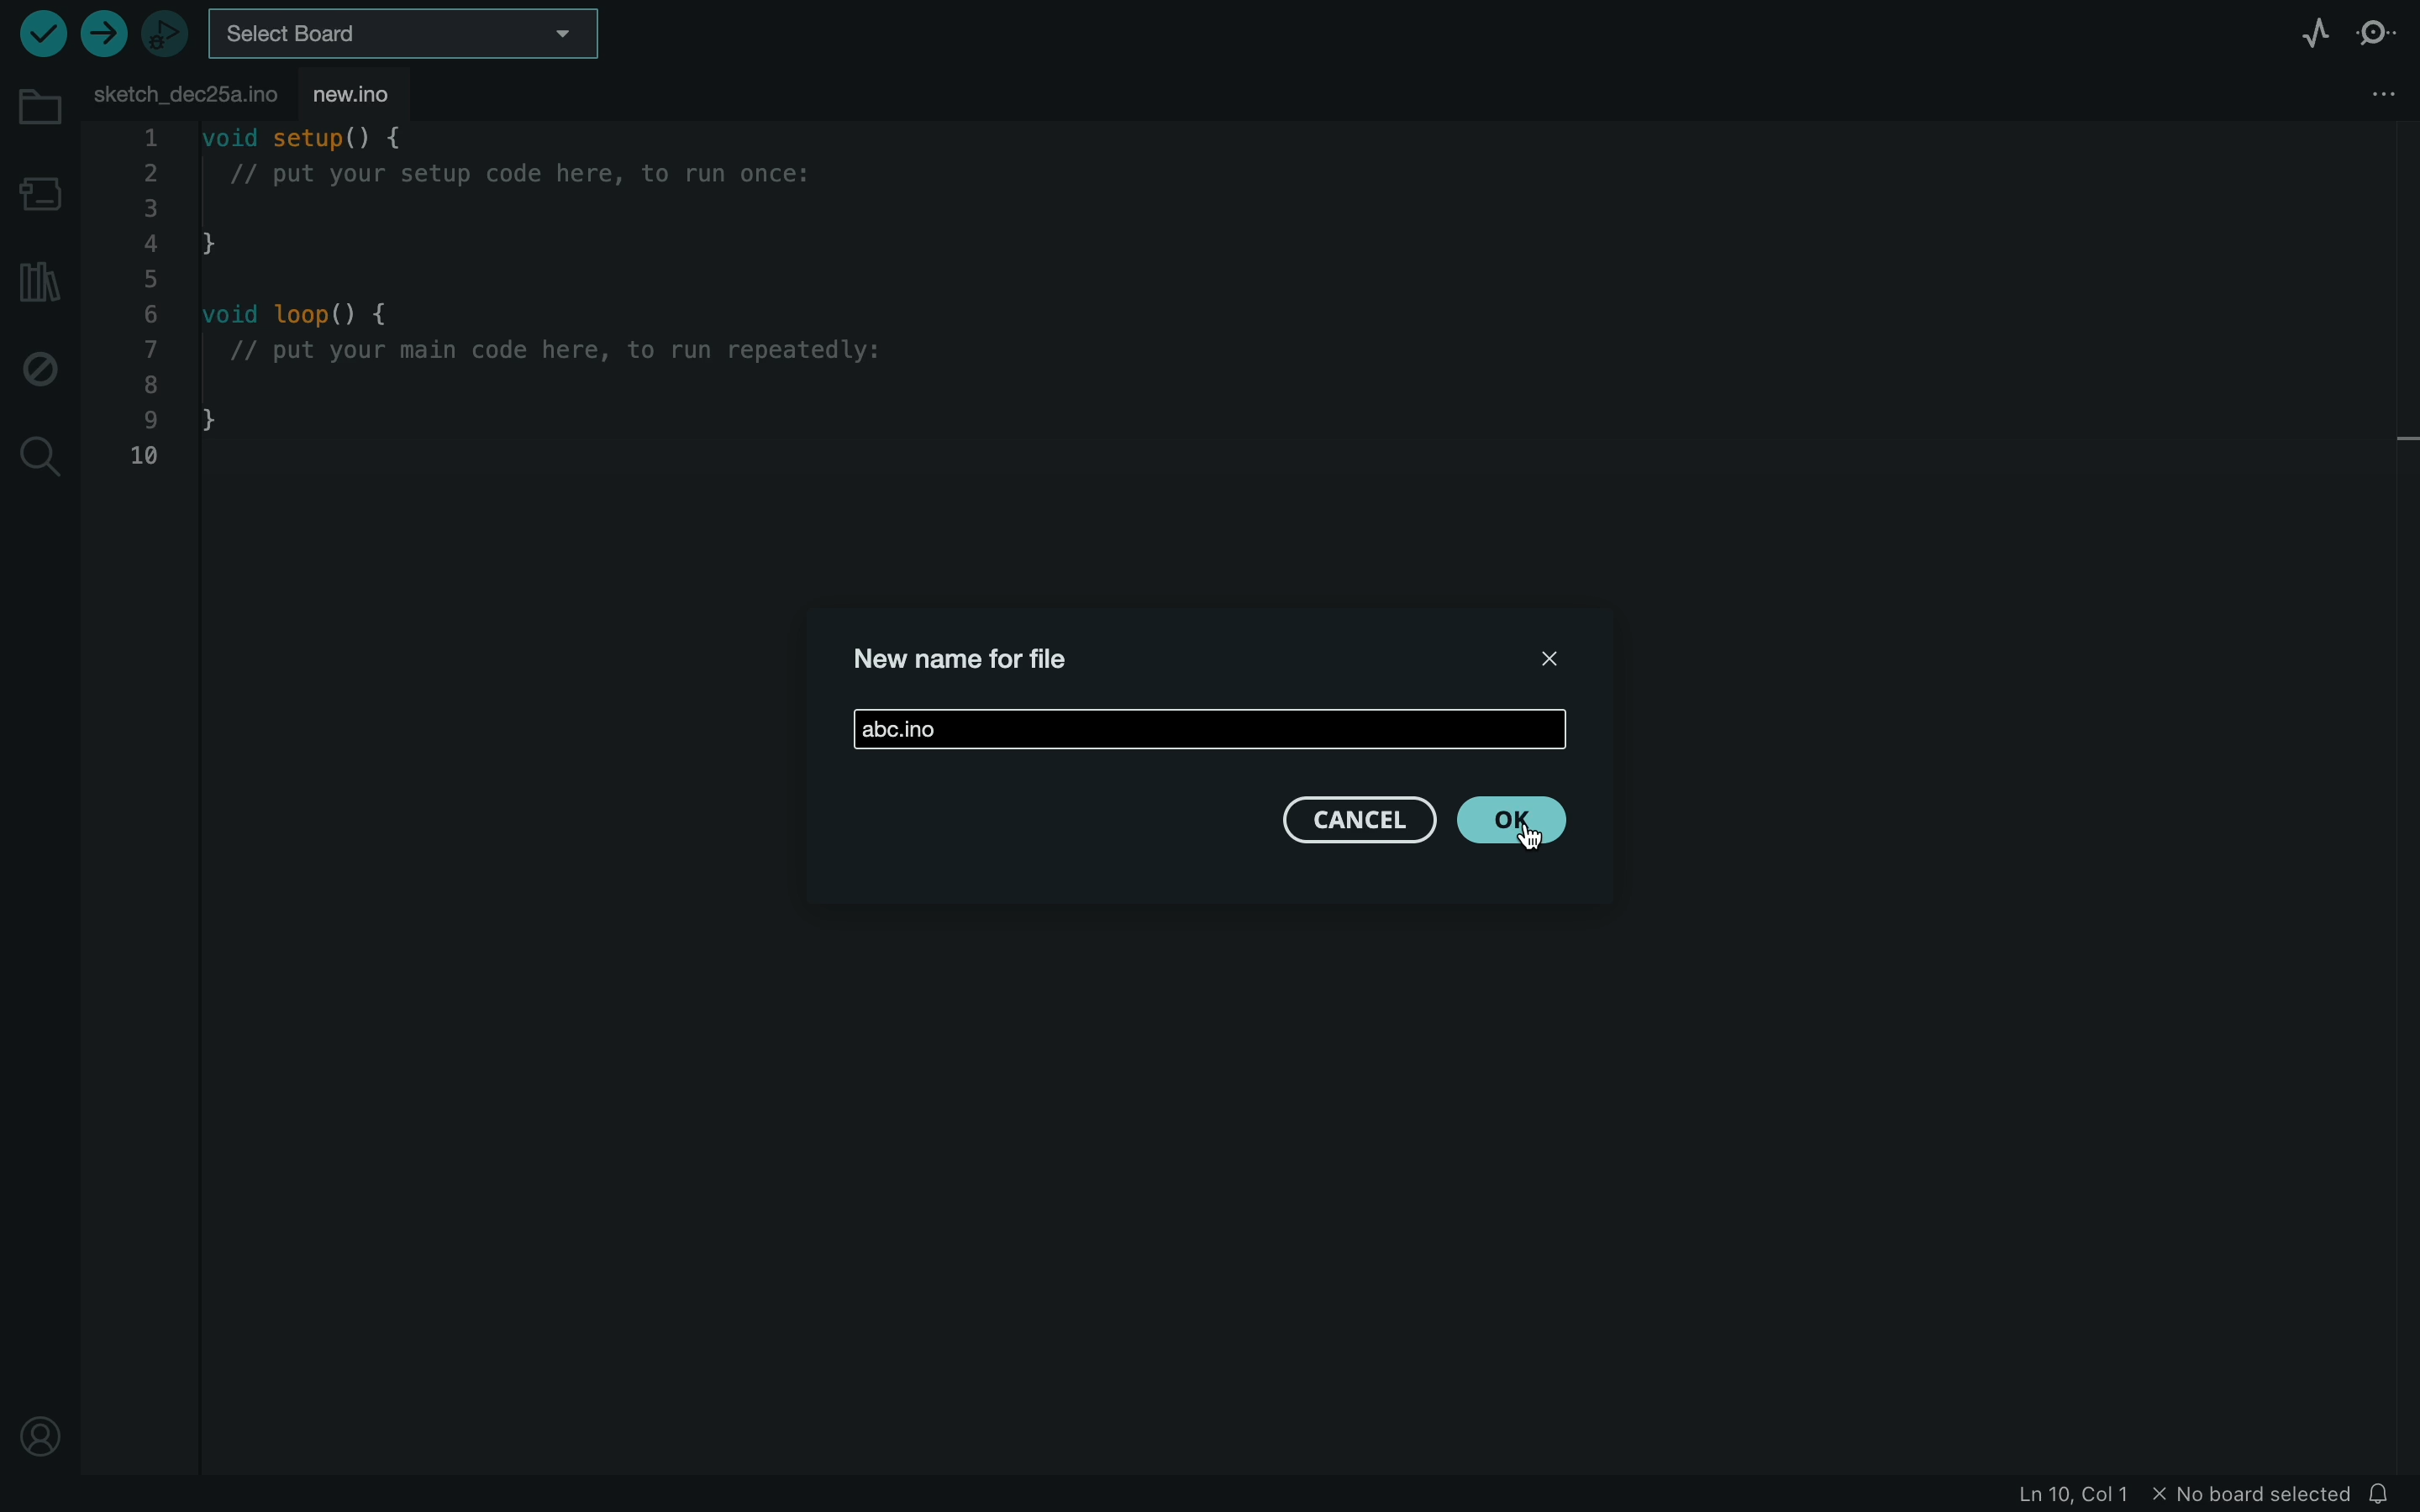 The image size is (2420, 1512). What do you see at coordinates (35, 281) in the screenshot?
I see `library manager` at bounding box center [35, 281].